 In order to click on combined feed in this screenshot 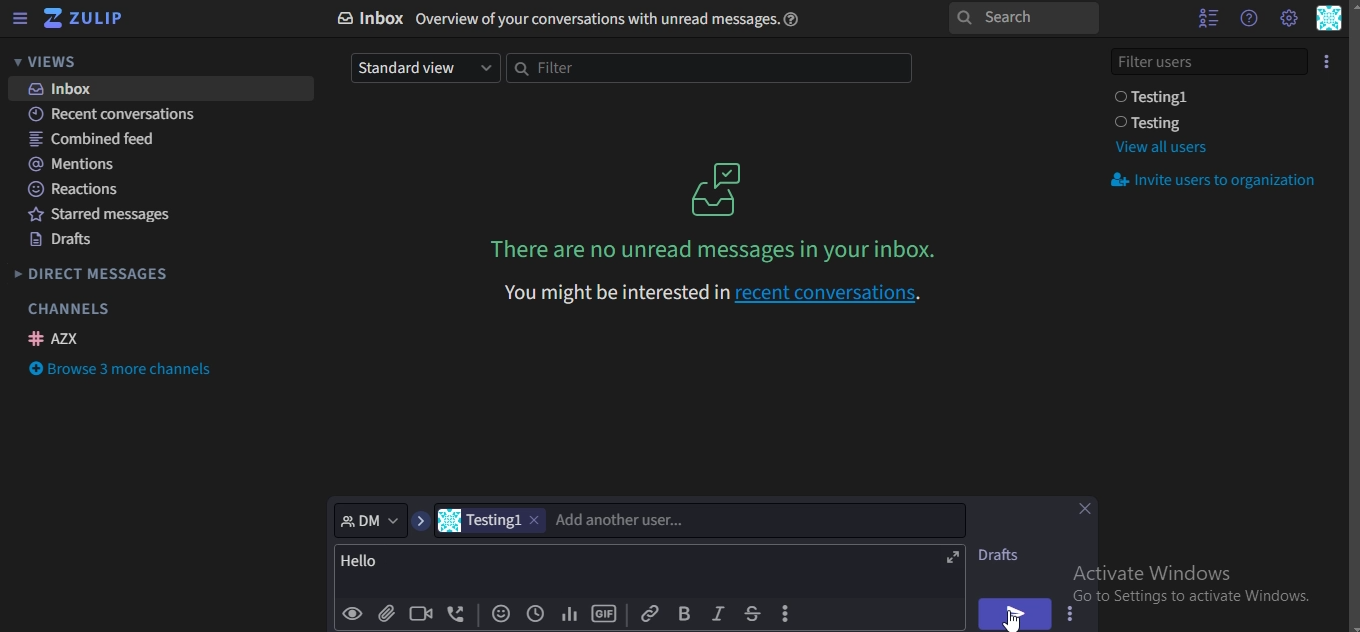, I will do `click(95, 140)`.